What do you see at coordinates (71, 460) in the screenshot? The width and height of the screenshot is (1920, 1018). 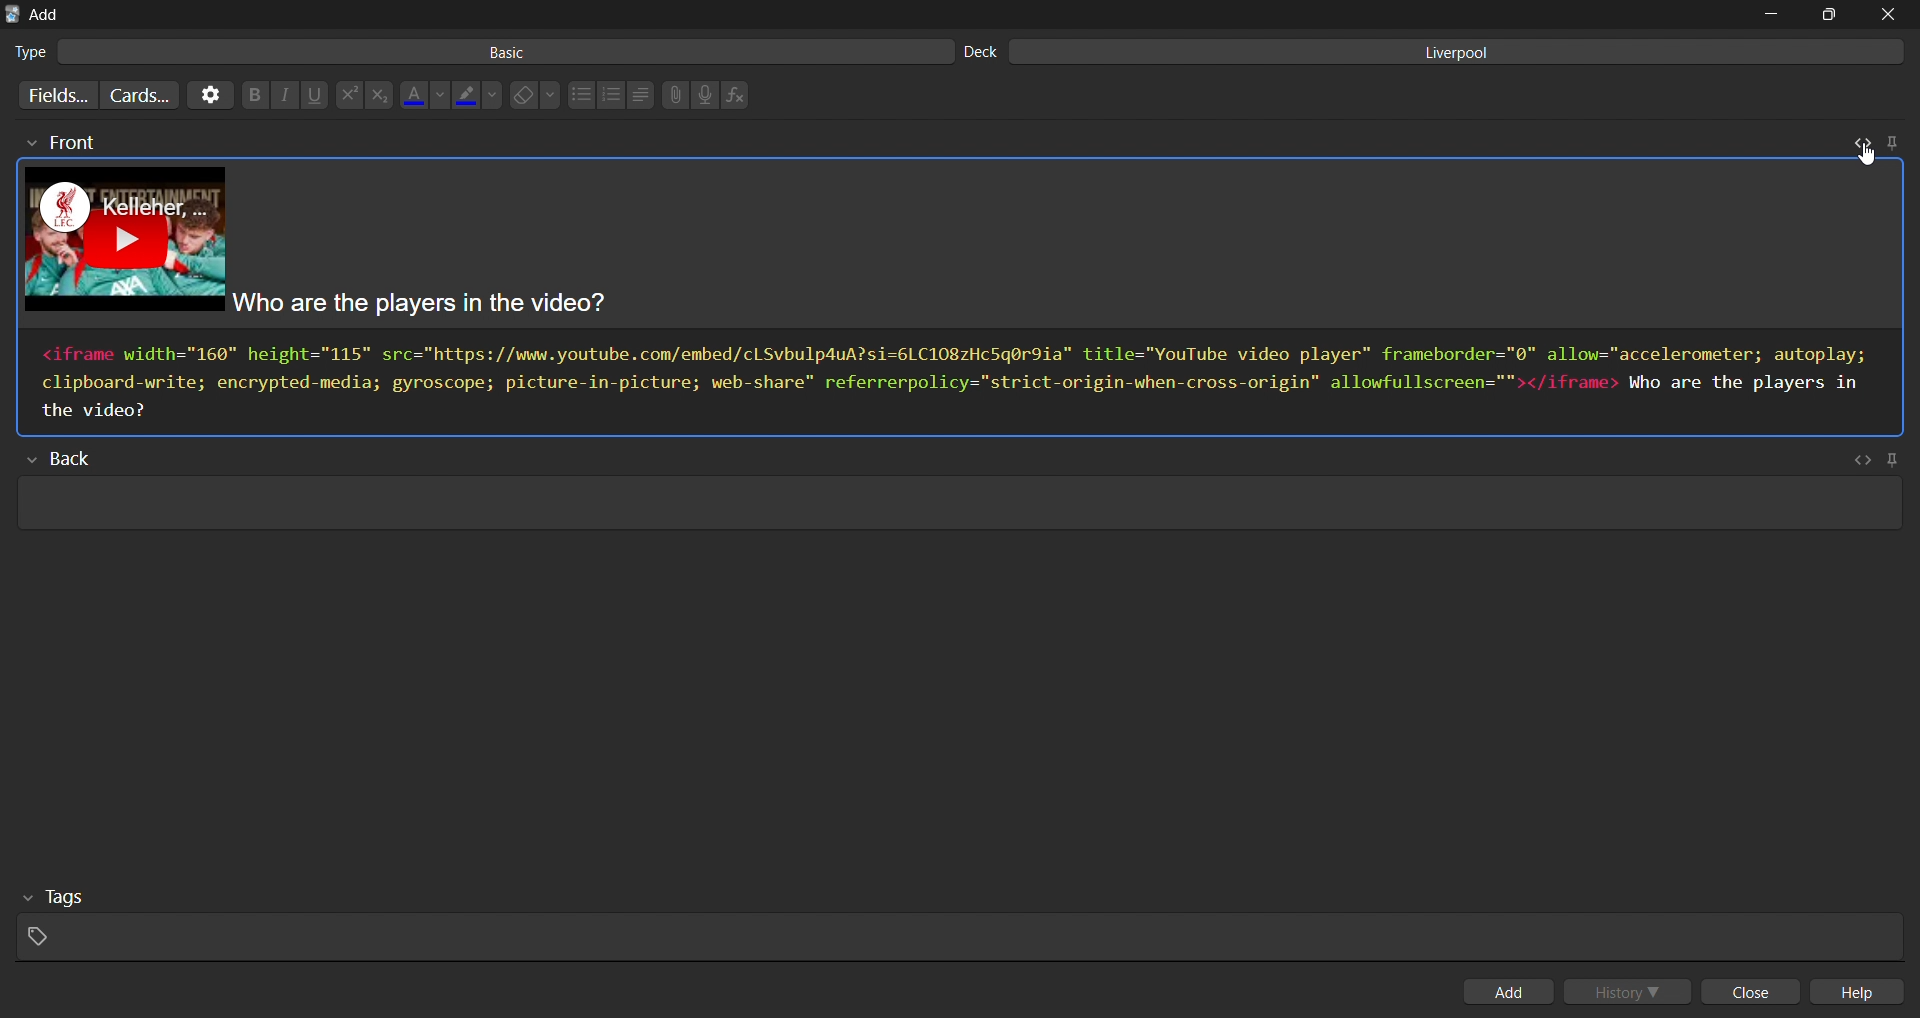 I see `back` at bounding box center [71, 460].